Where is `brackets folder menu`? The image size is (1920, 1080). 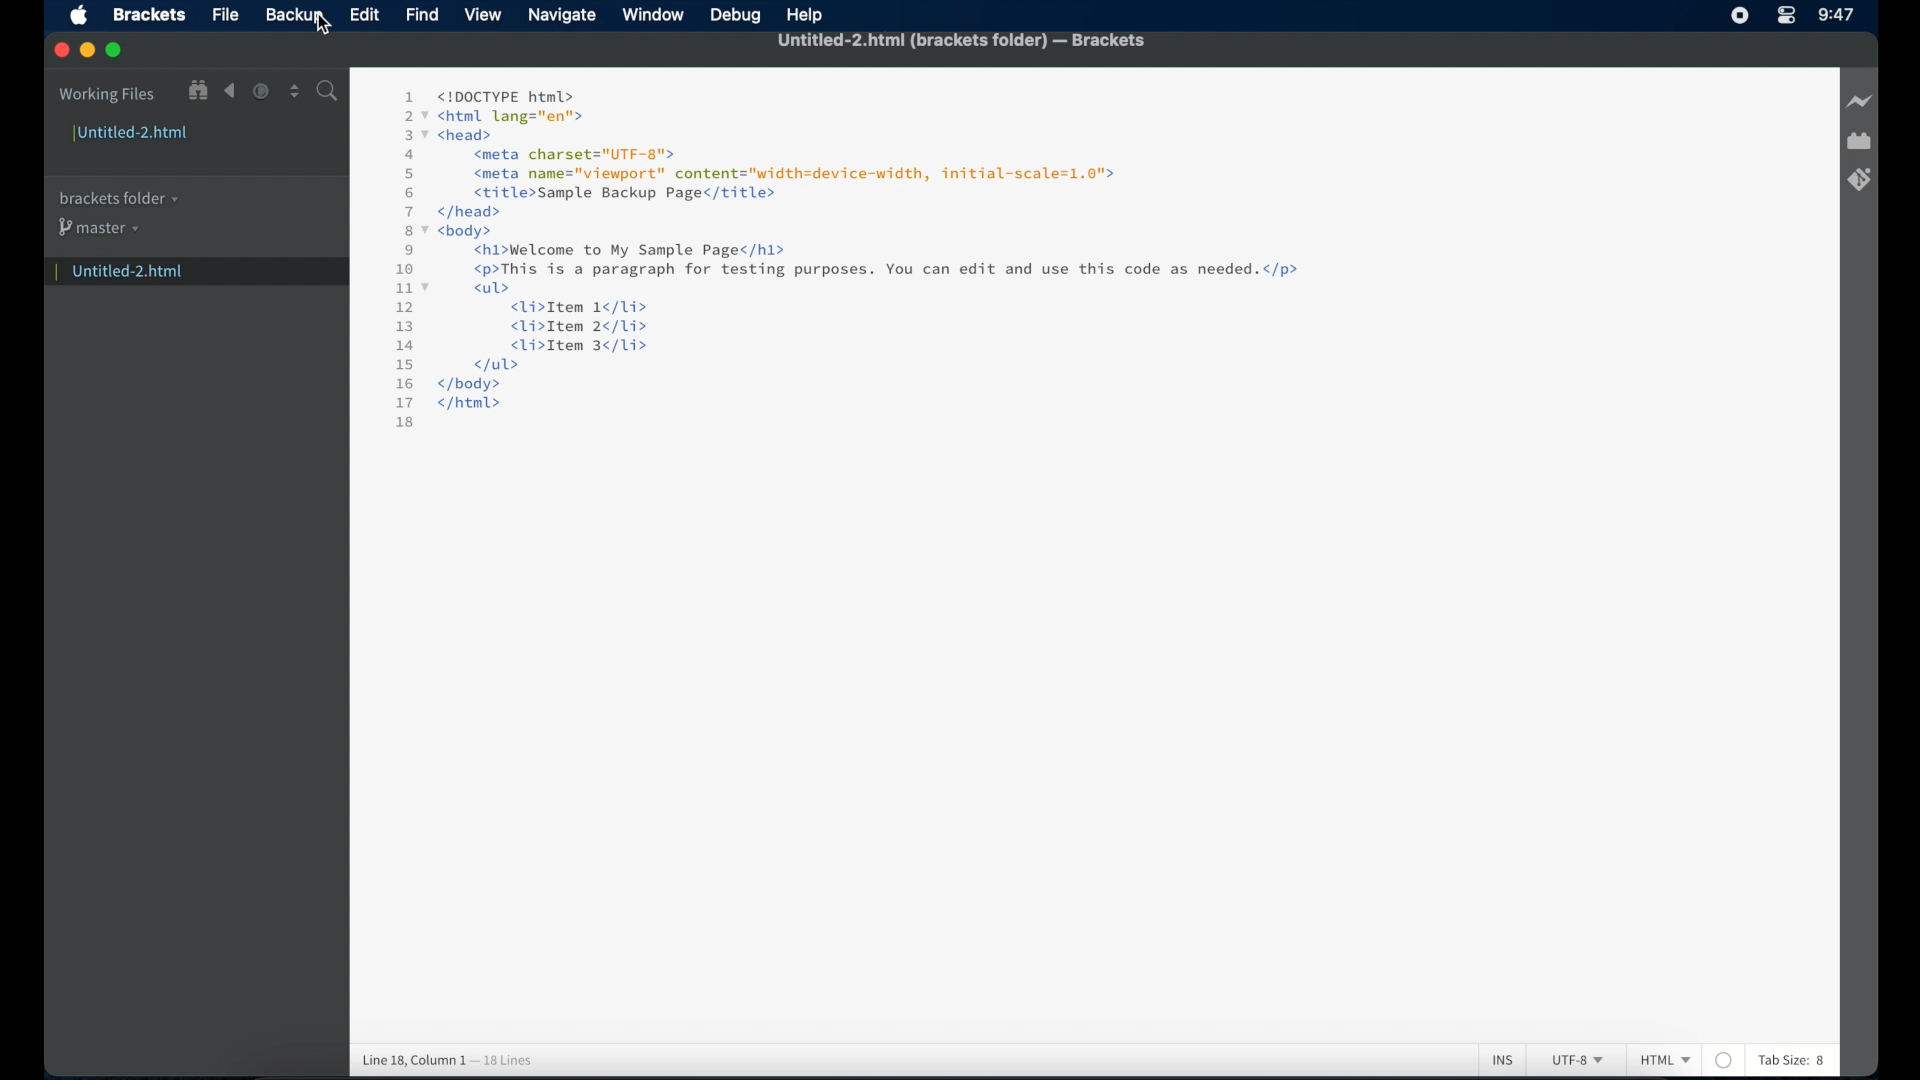 brackets folder menu is located at coordinates (117, 199).